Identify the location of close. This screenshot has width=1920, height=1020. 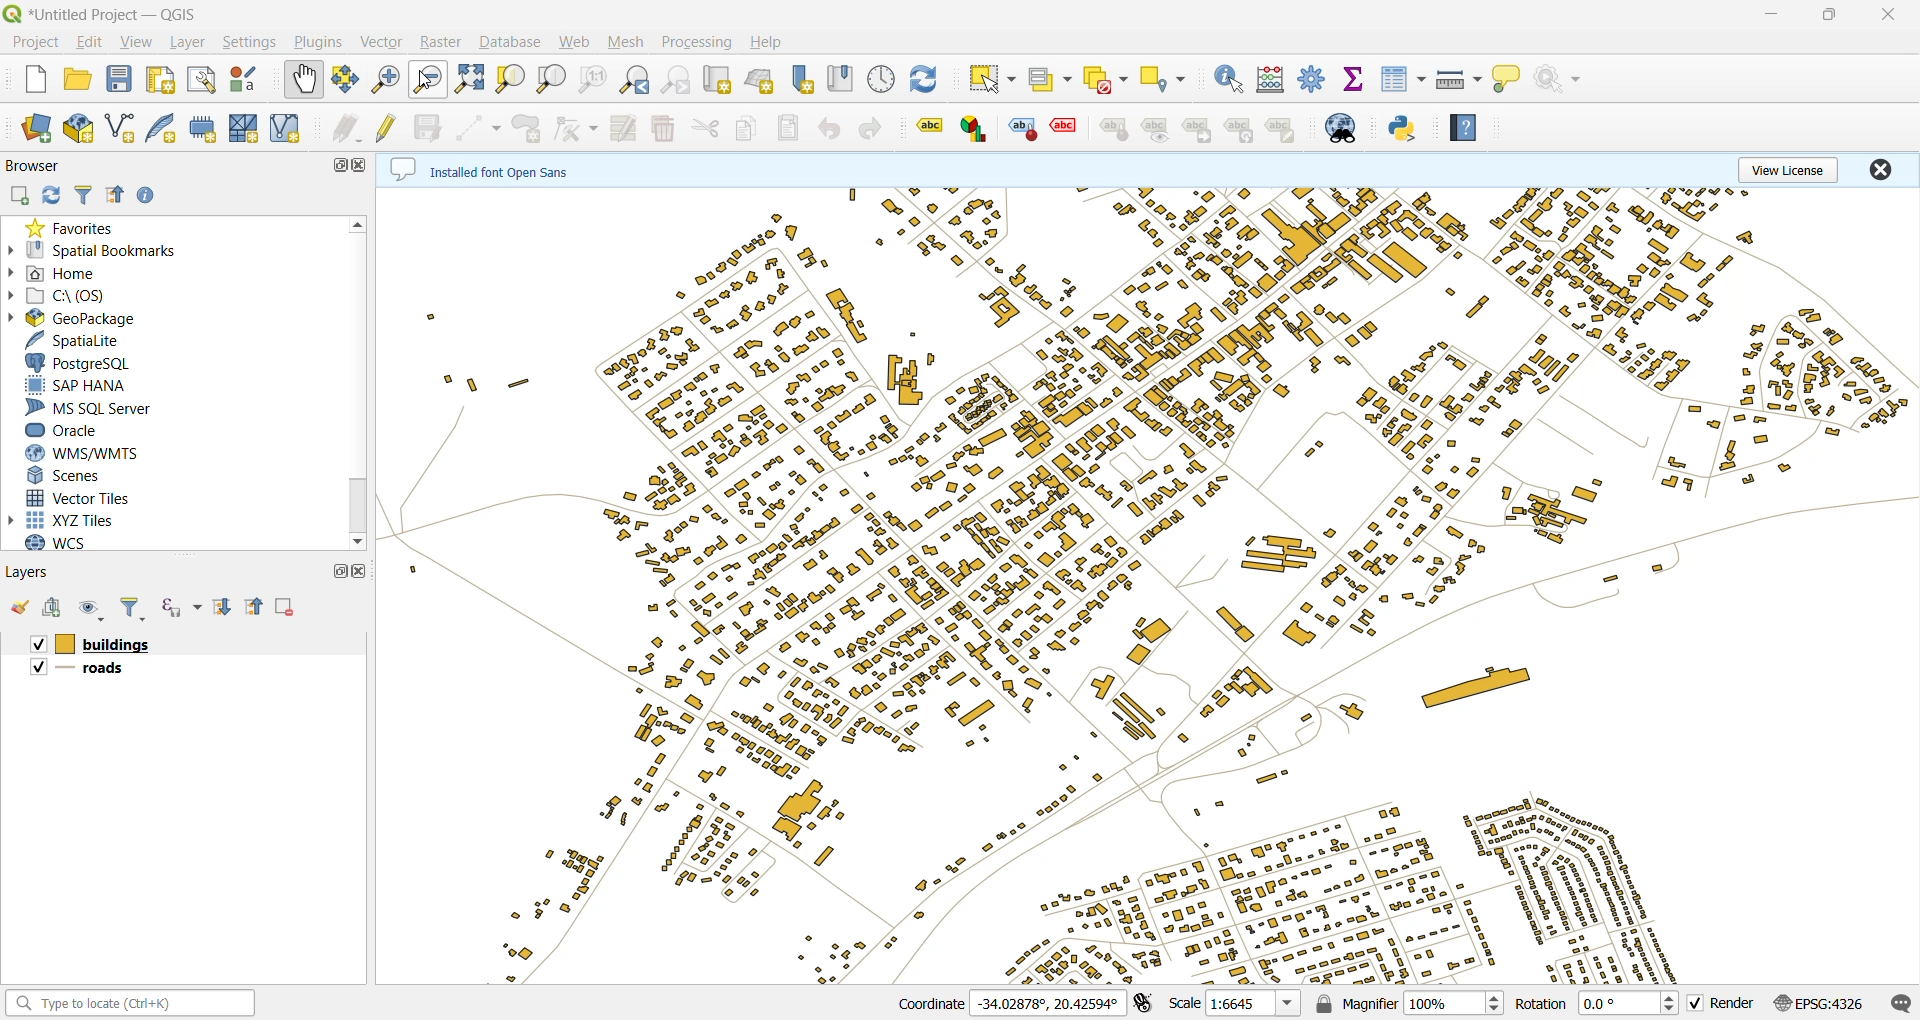
(360, 574).